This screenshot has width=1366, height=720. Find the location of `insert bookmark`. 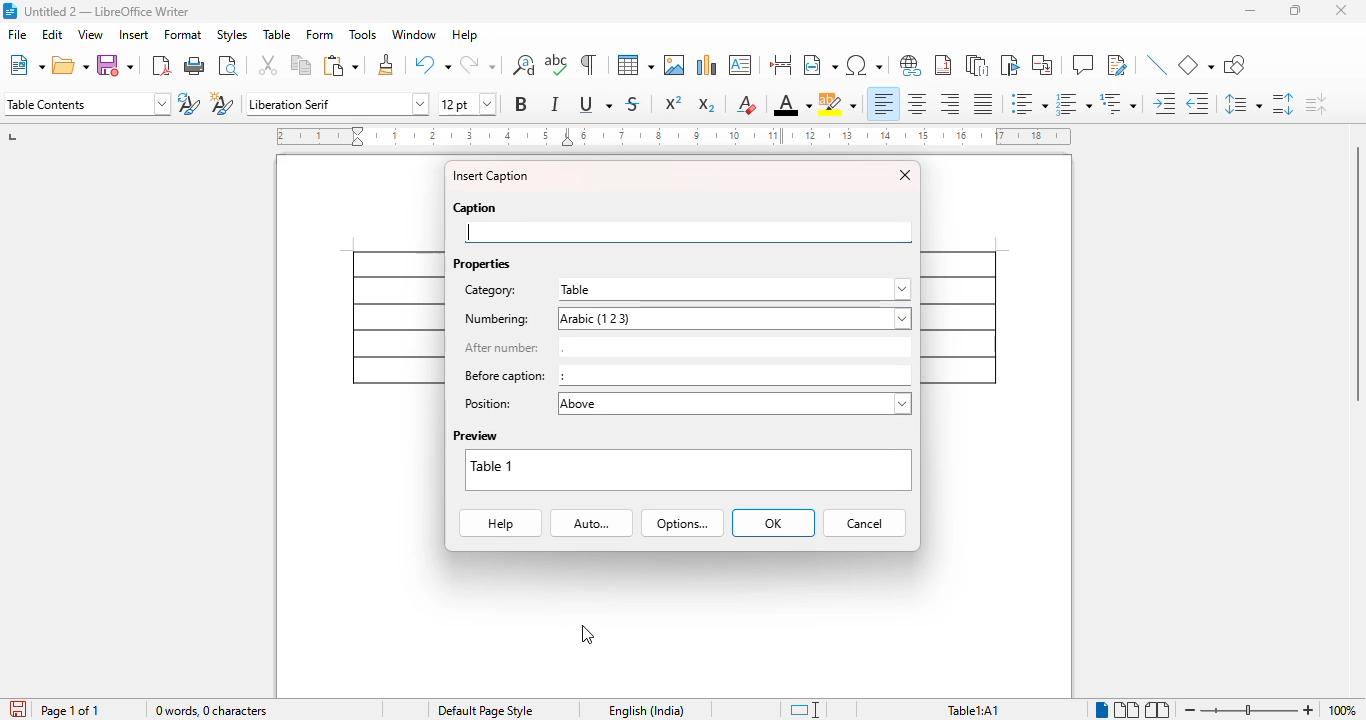

insert bookmark is located at coordinates (1011, 65).